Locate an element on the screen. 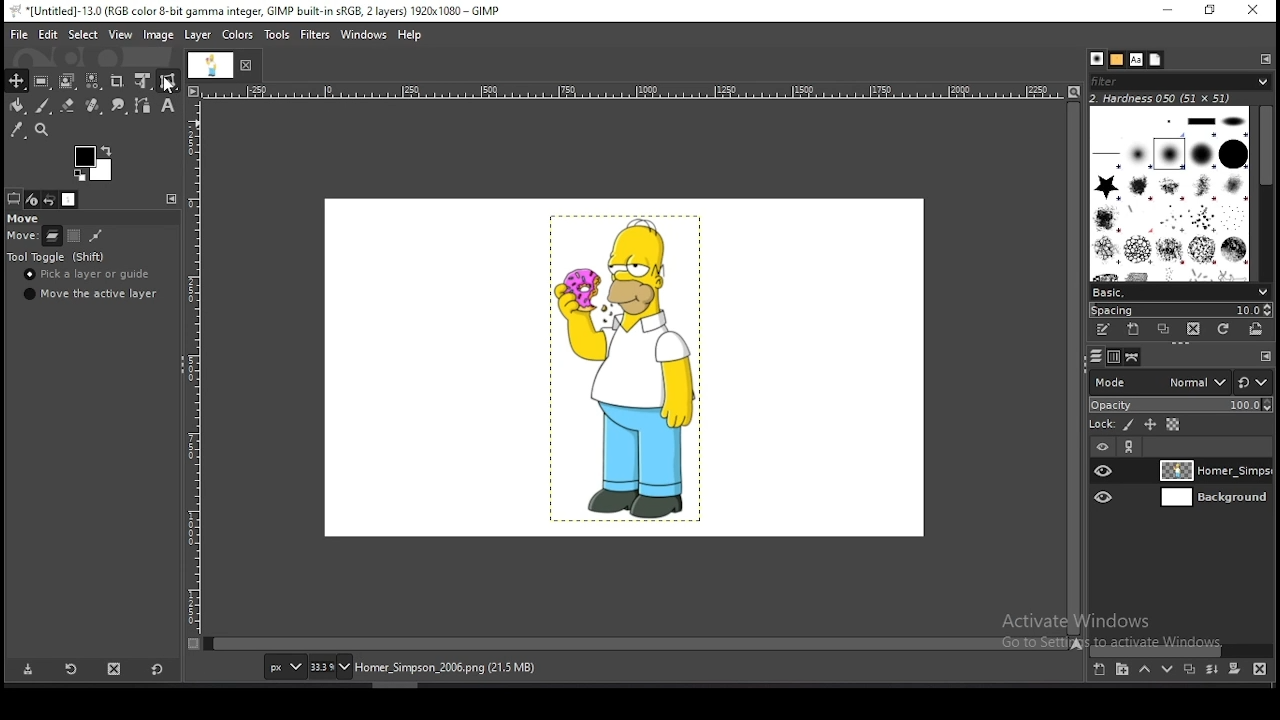 The height and width of the screenshot is (720, 1280). create a new layer group is located at coordinates (1123, 670).